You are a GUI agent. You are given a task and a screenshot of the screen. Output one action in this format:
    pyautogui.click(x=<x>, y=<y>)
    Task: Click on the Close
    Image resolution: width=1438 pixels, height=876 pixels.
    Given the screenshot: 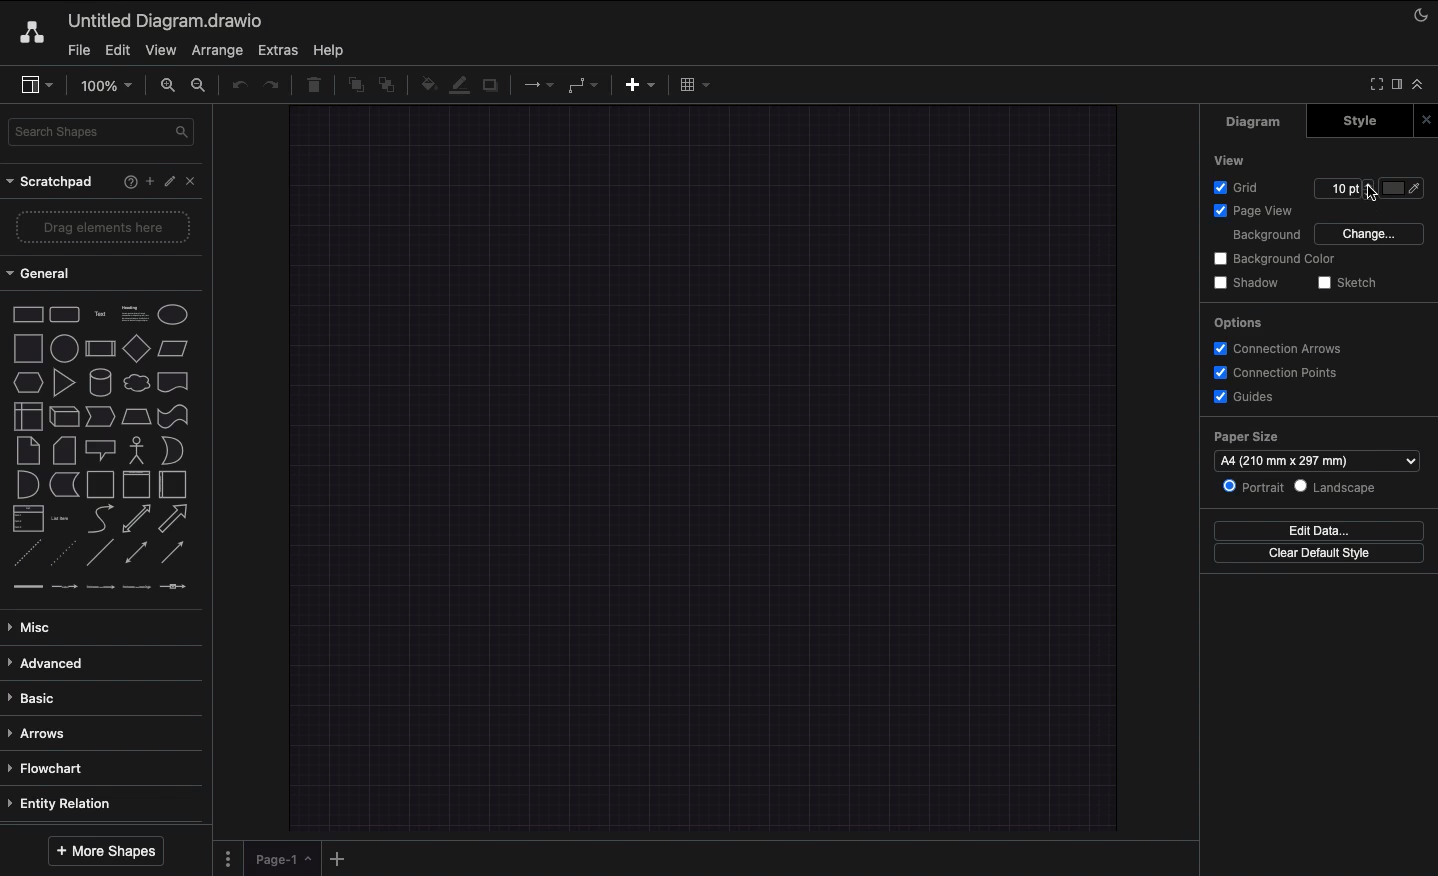 What is the action you would take?
    pyautogui.click(x=1424, y=118)
    